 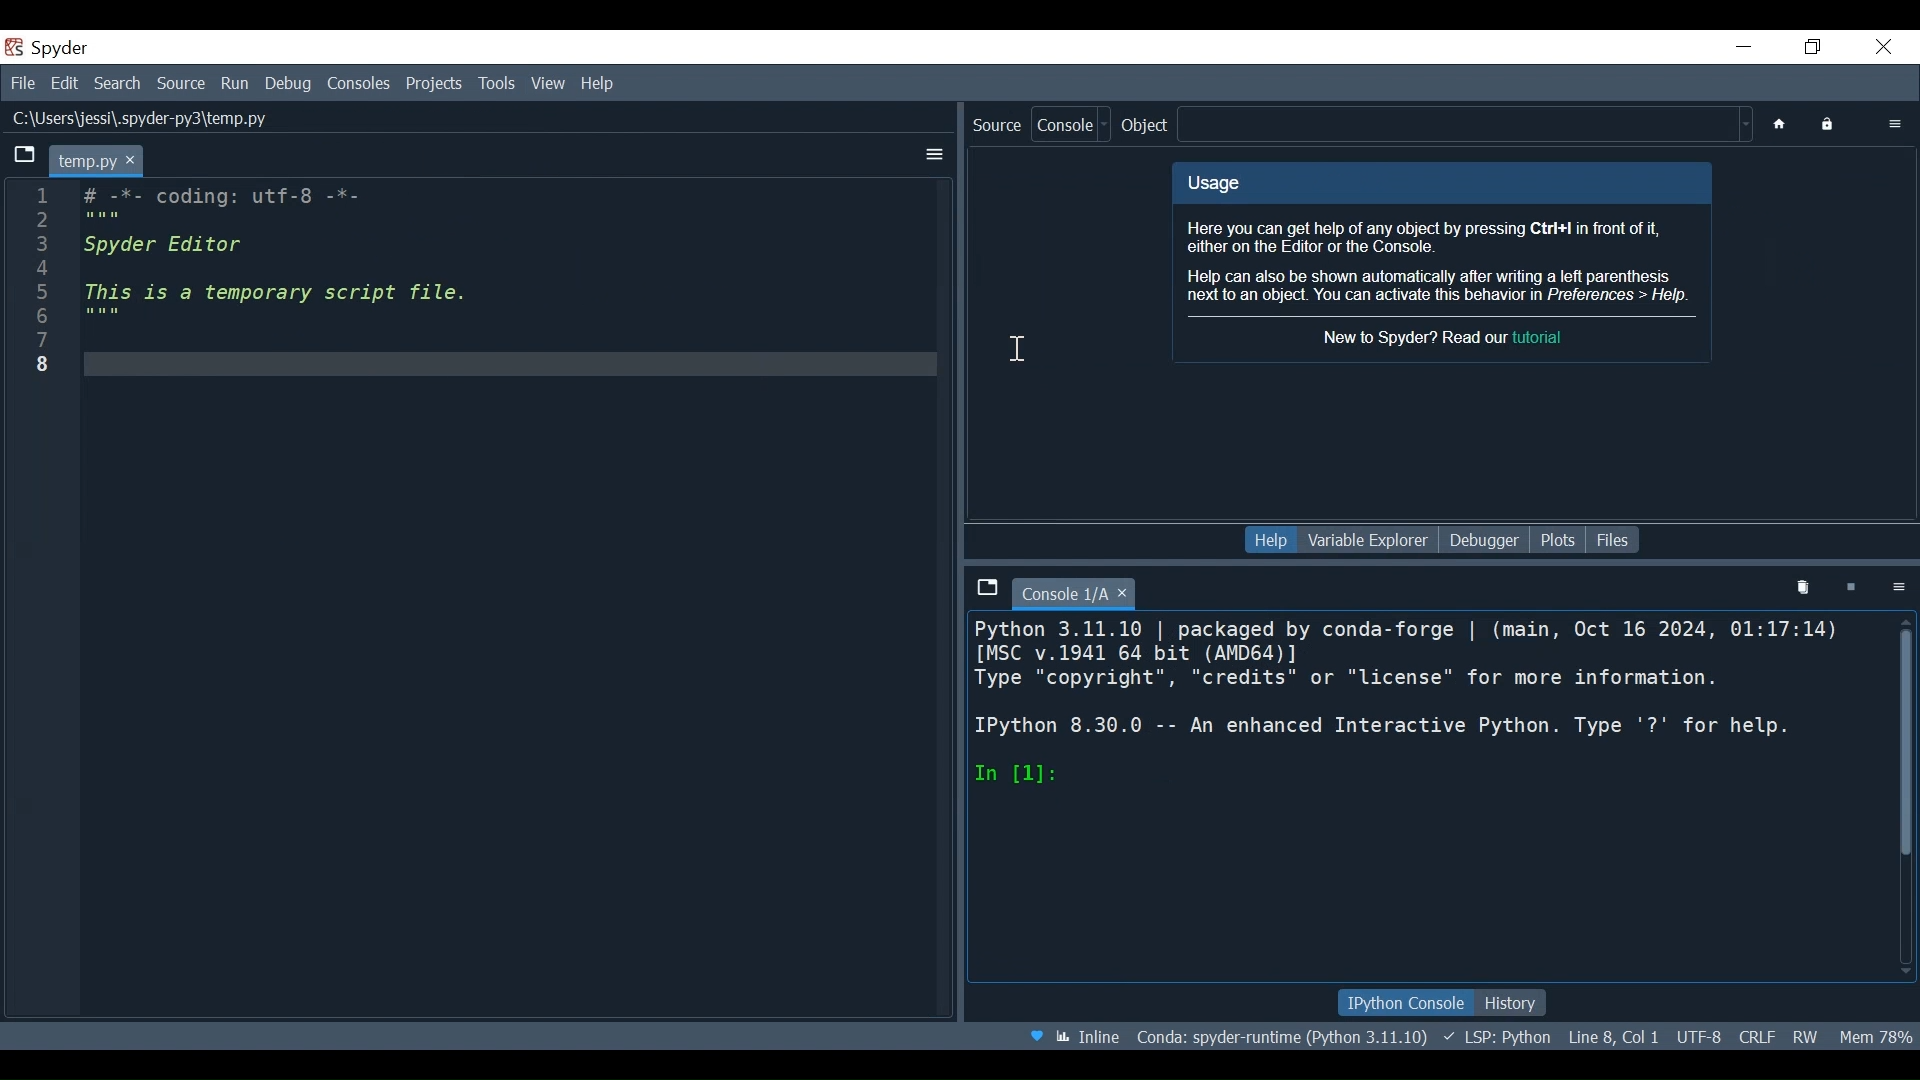 What do you see at coordinates (1744, 48) in the screenshot?
I see `Minimize` at bounding box center [1744, 48].